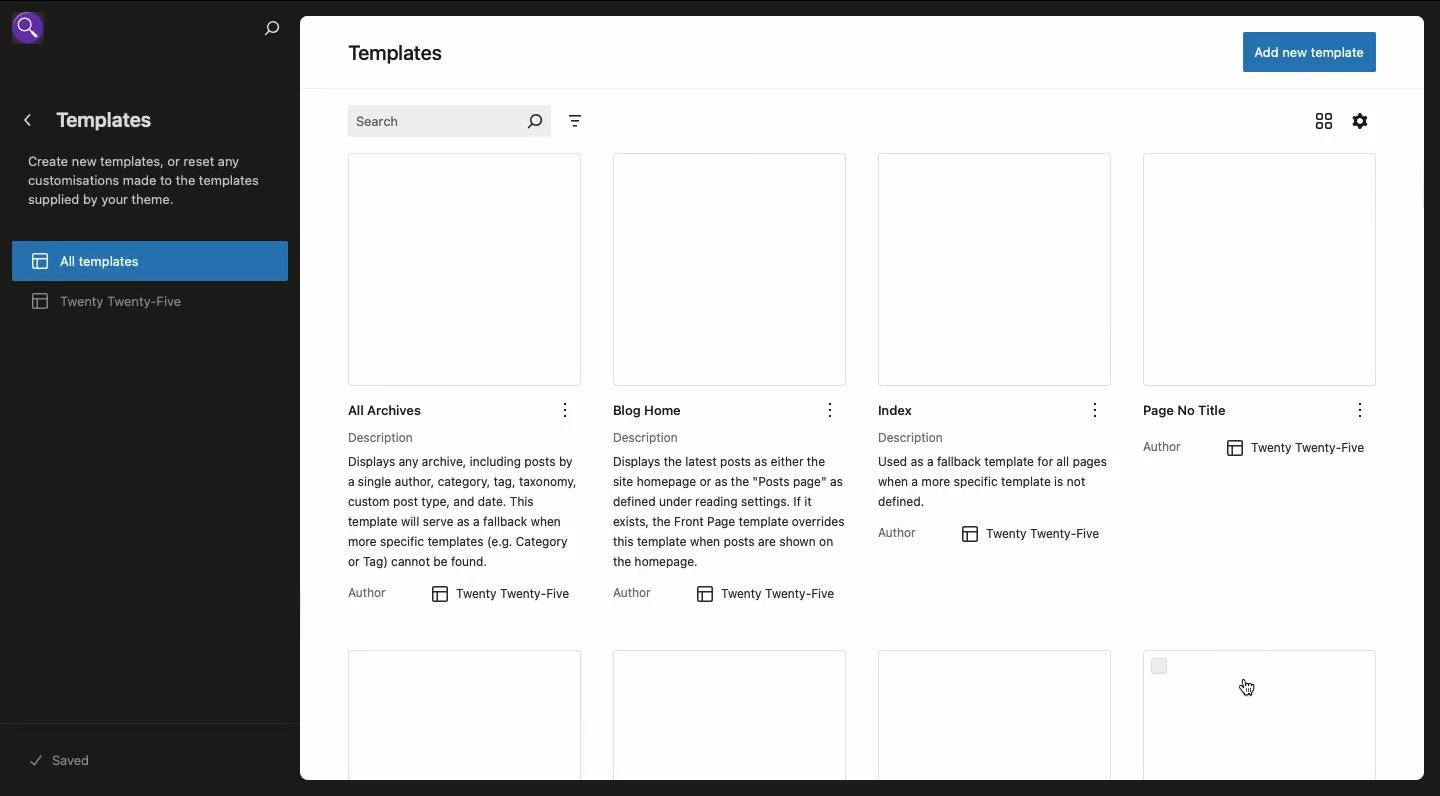 This screenshot has width=1440, height=796. Describe the element at coordinates (724, 504) in the screenshot. I see `S—.Displays the latest posts as either the site homepage or as the "Posts page” as defined under reading settings. If it exists, the Front Page template overrides this template when posts are shown on the homepage.` at that location.